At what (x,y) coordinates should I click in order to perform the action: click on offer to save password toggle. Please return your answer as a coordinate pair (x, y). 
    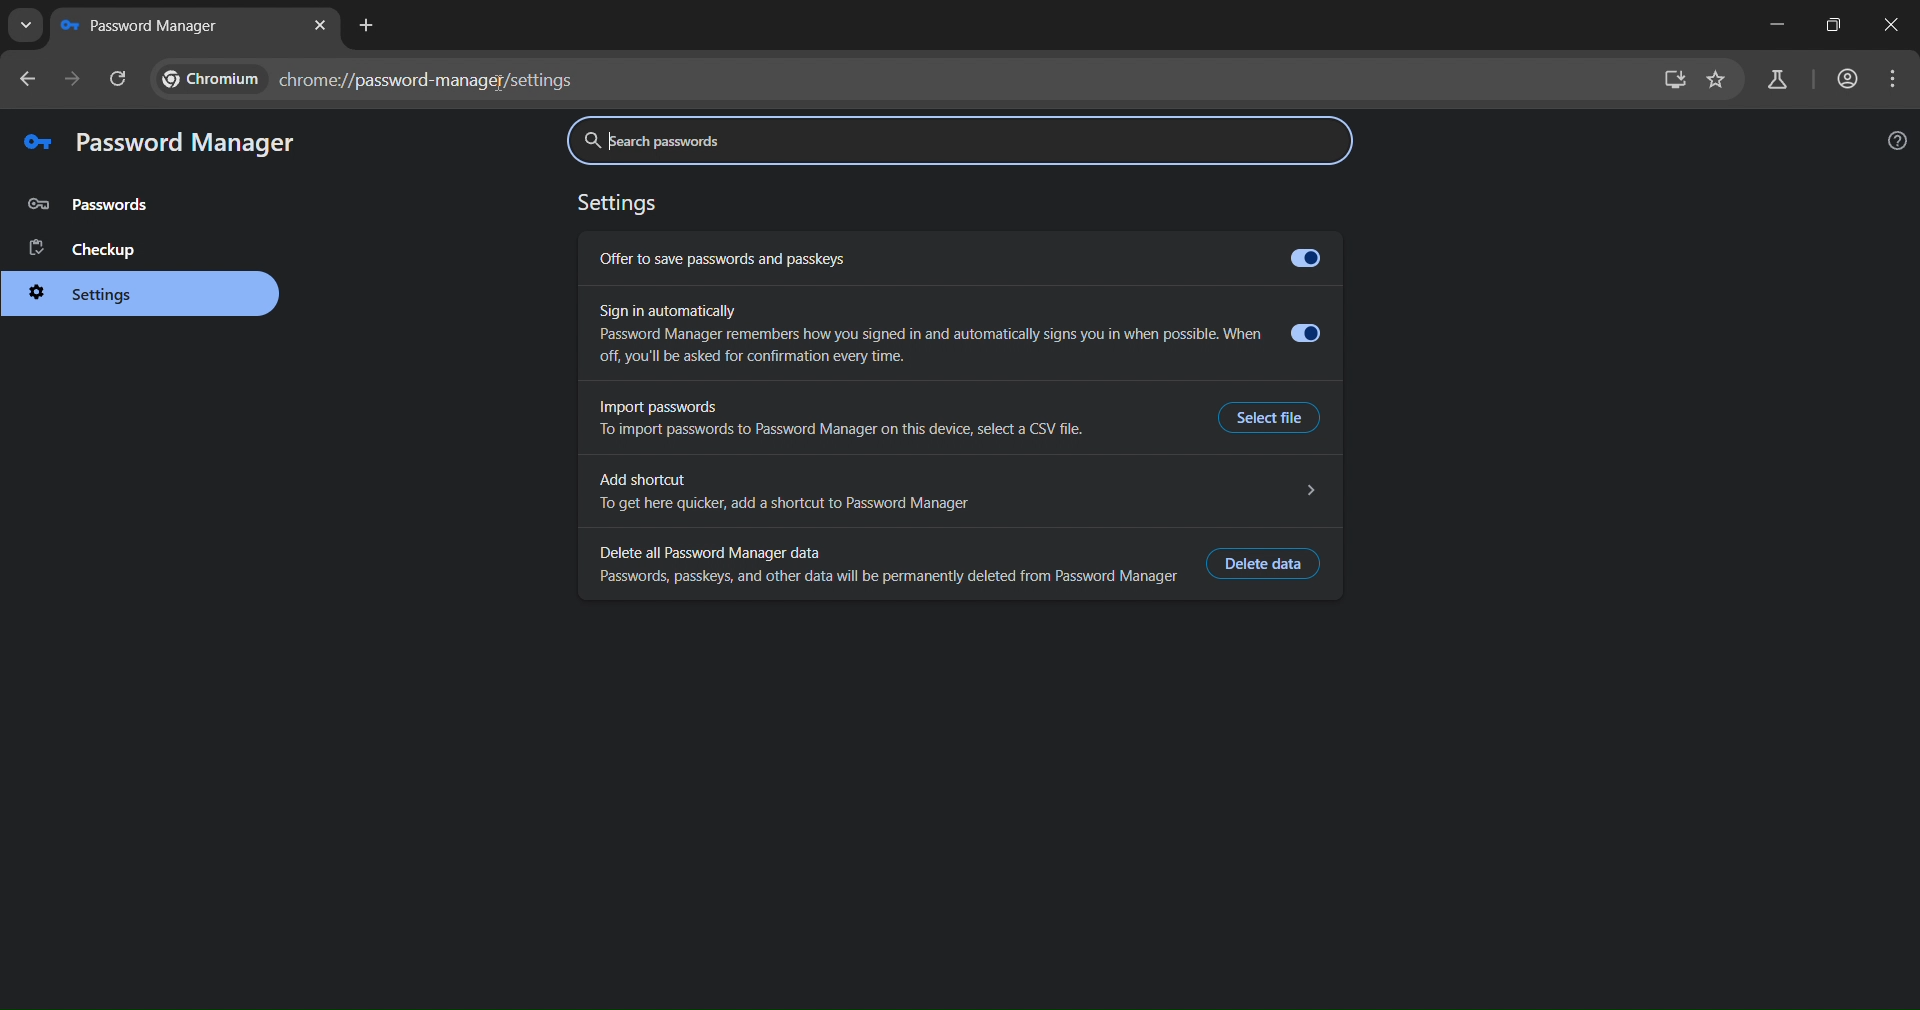
    Looking at the image, I should click on (1289, 258).